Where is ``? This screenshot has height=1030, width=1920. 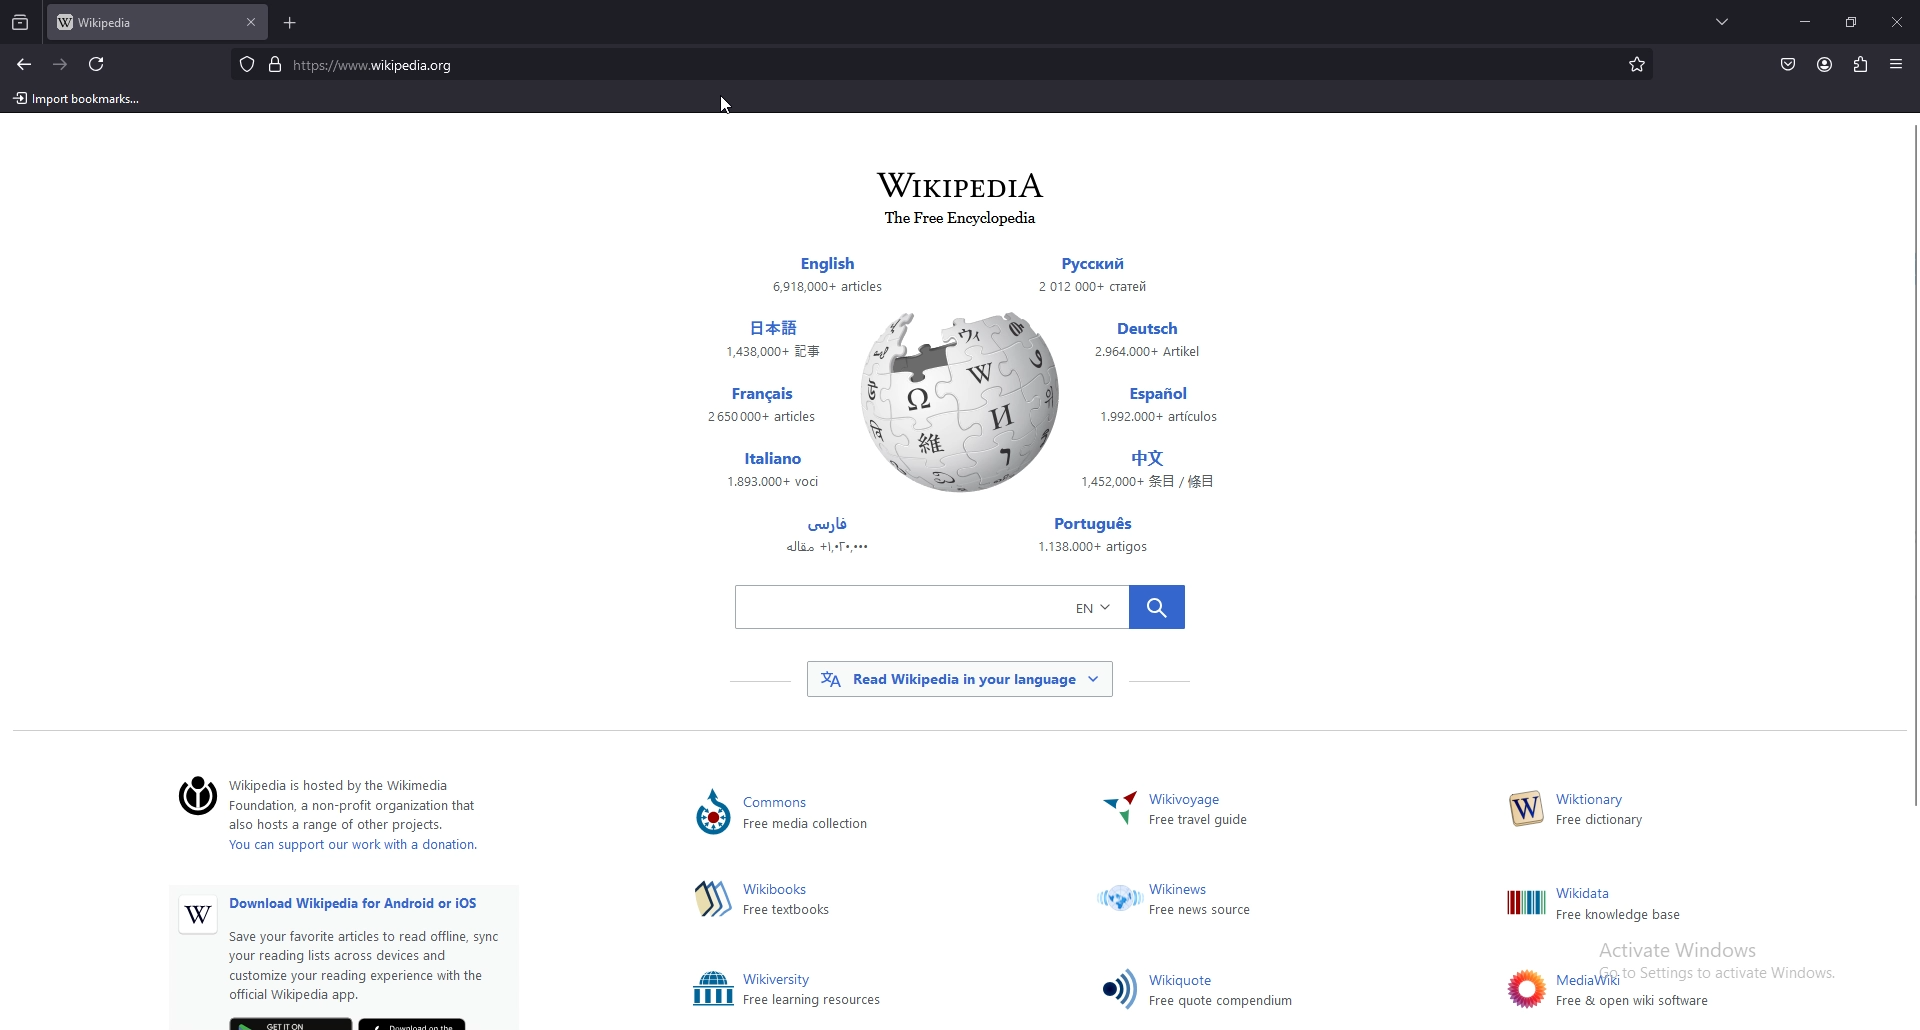
 is located at coordinates (759, 407).